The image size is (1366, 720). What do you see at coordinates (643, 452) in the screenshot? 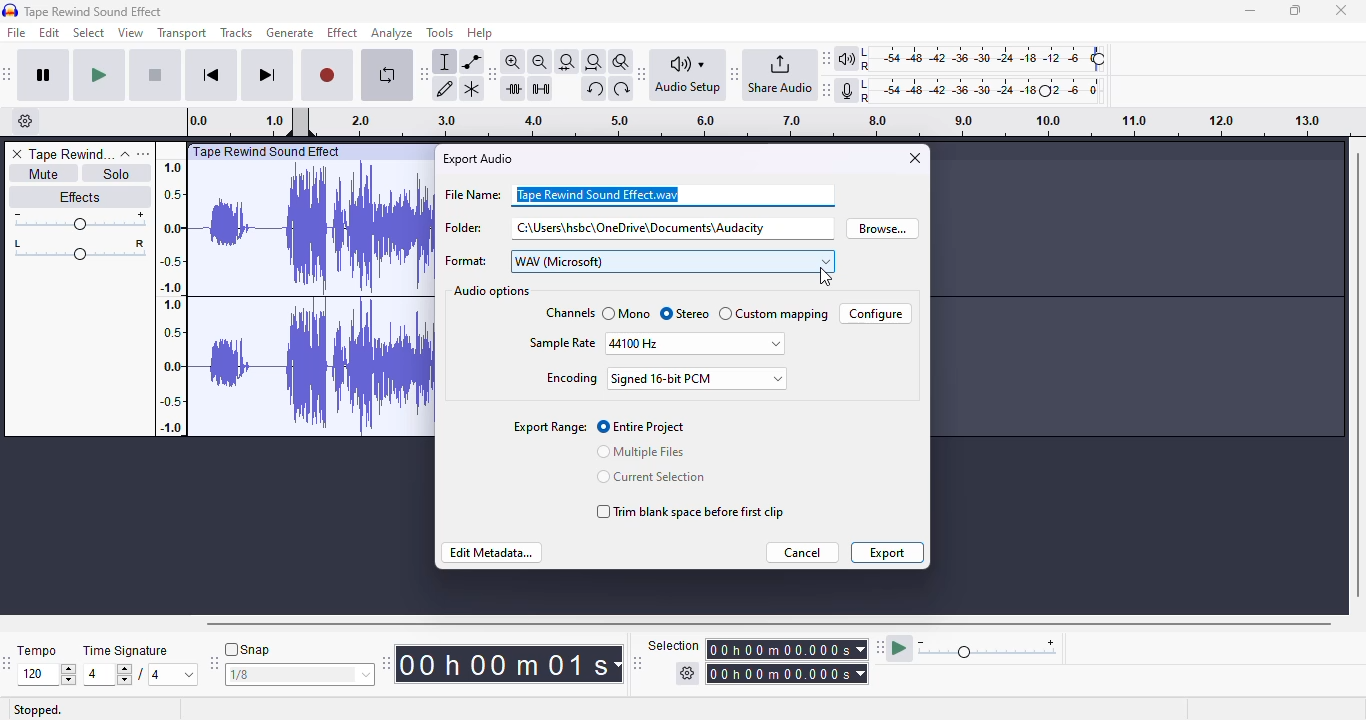
I see `multiple files` at bounding box center [643, 452].